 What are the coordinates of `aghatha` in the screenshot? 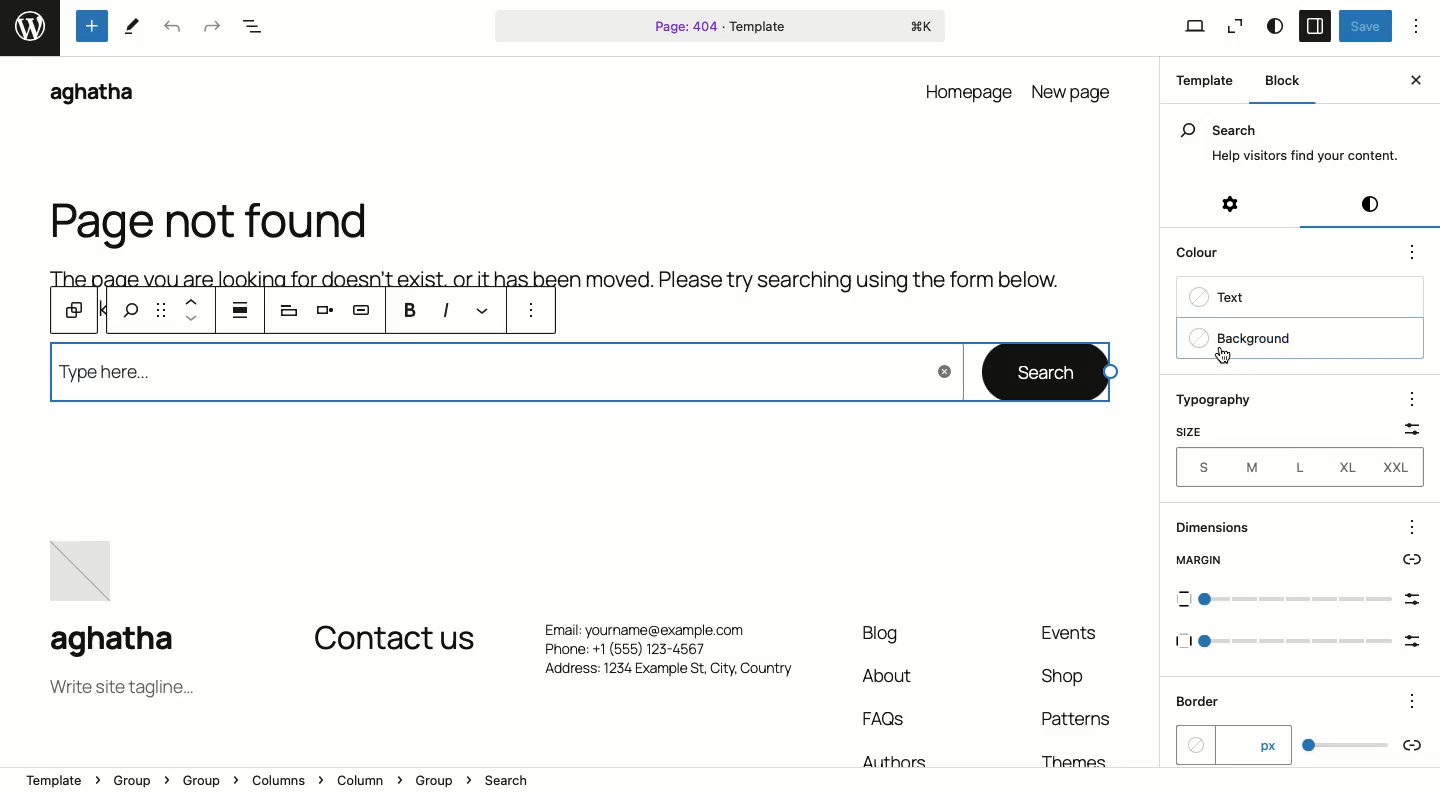 It's located at (129, 643).